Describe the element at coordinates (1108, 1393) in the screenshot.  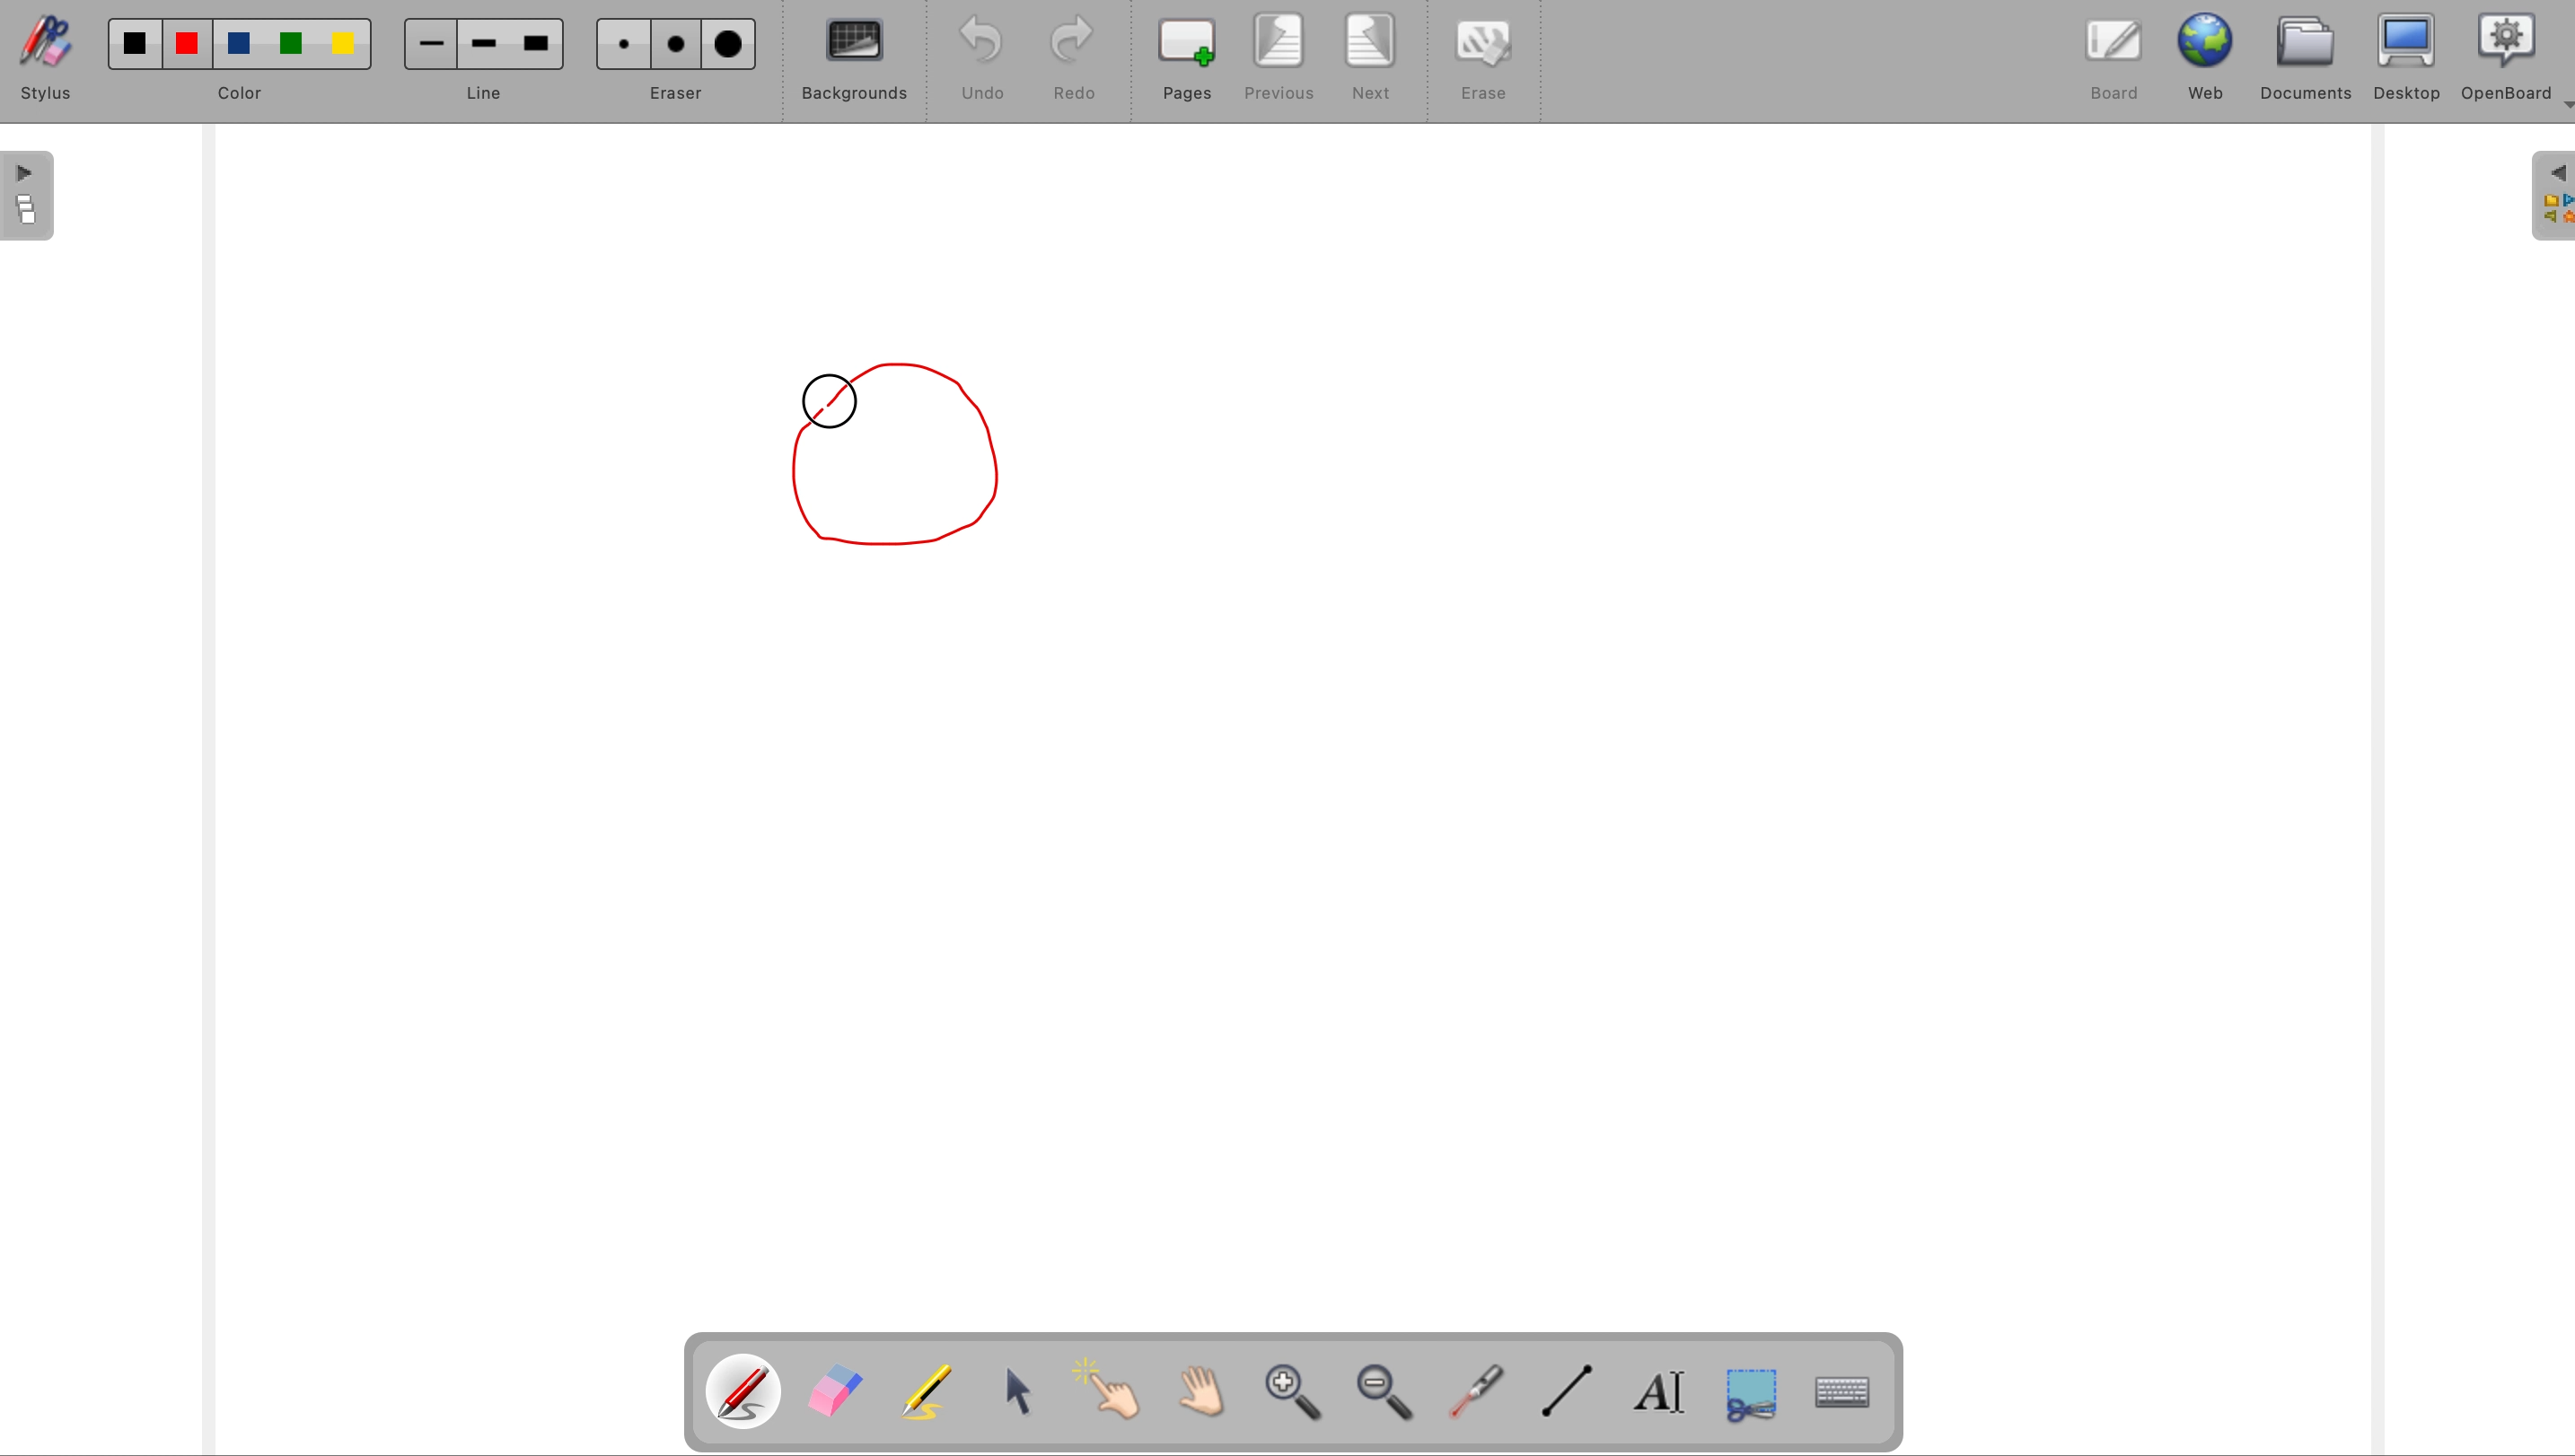
I see `interact with items` at that location.